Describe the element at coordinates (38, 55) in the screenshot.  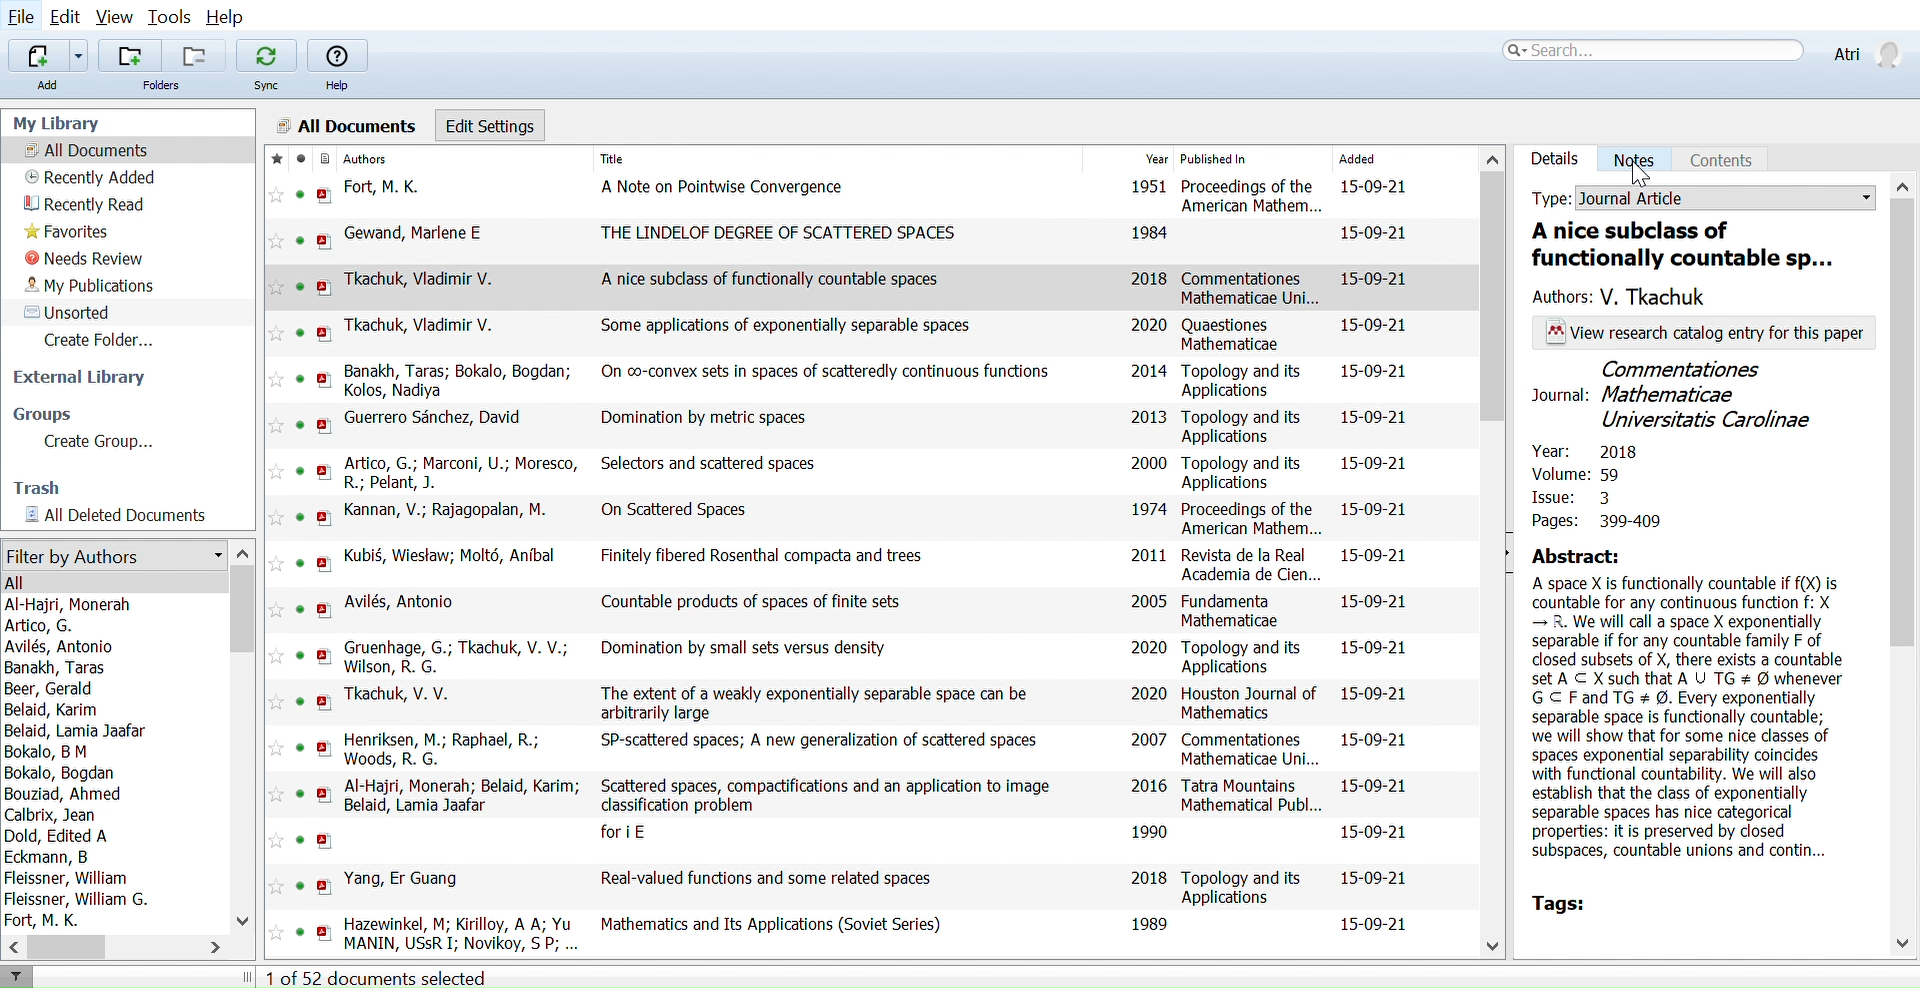
I see `Add file` at that location.